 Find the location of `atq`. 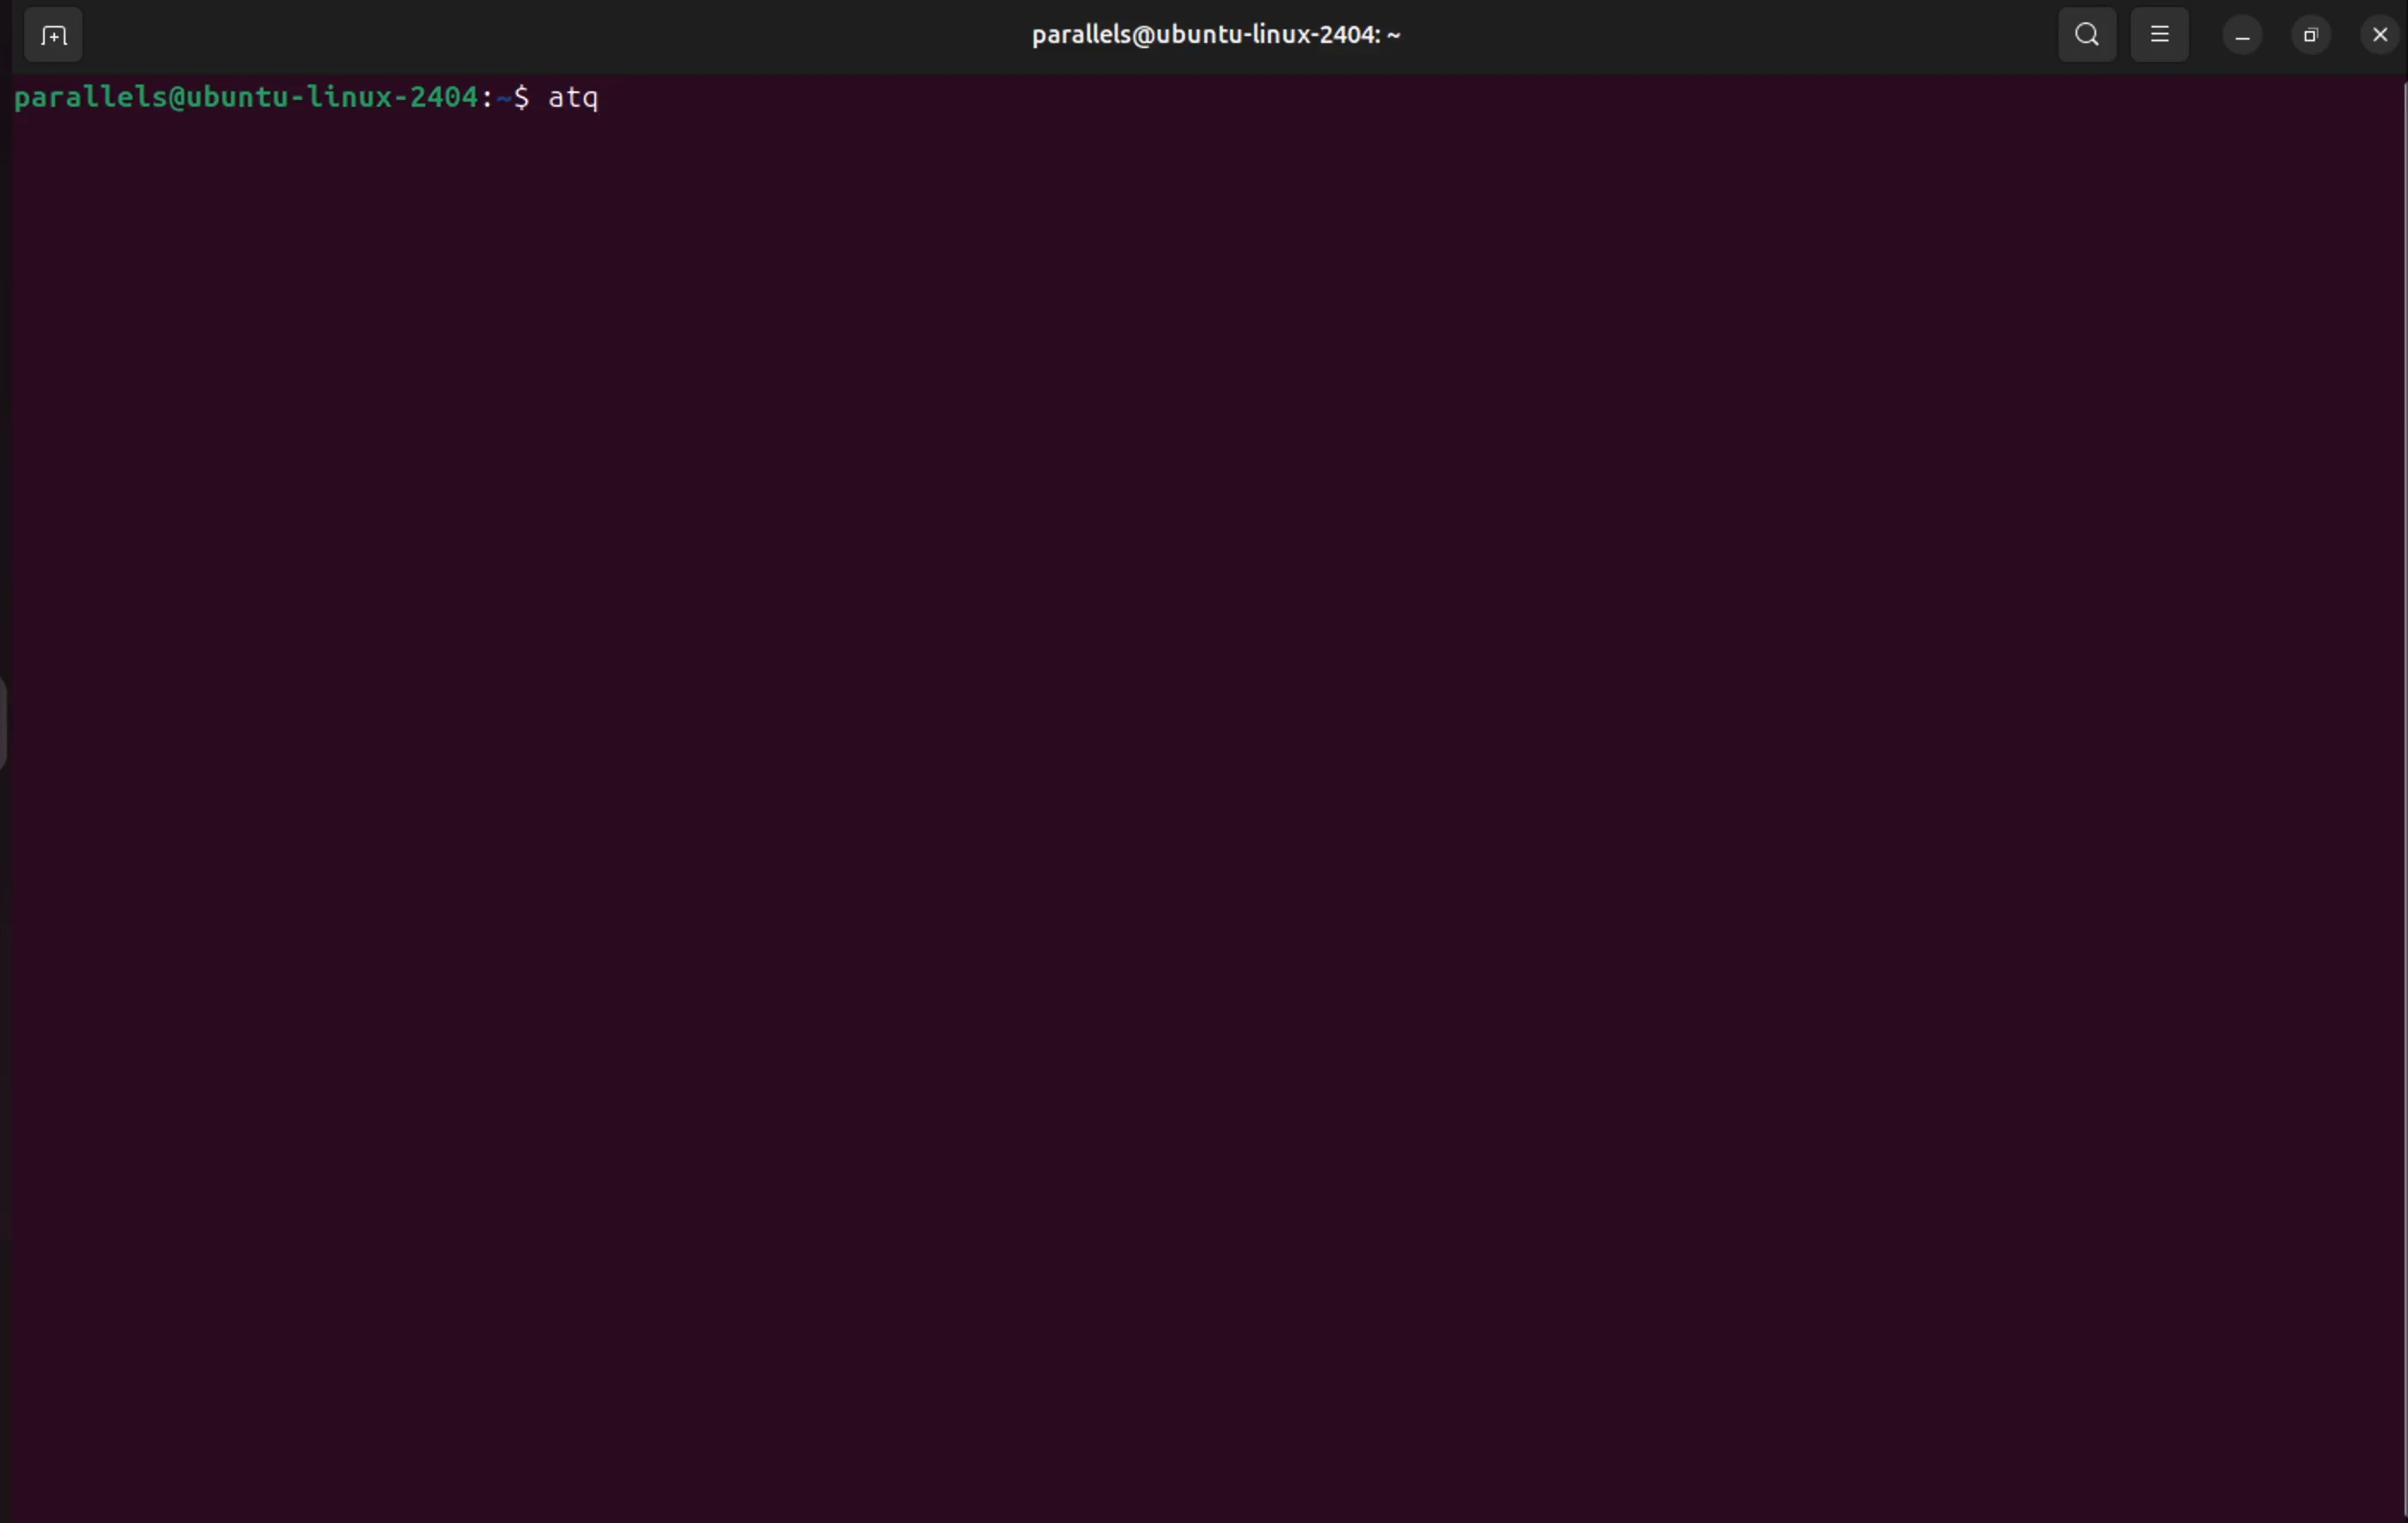

atq is located at coordinates (583, 99).